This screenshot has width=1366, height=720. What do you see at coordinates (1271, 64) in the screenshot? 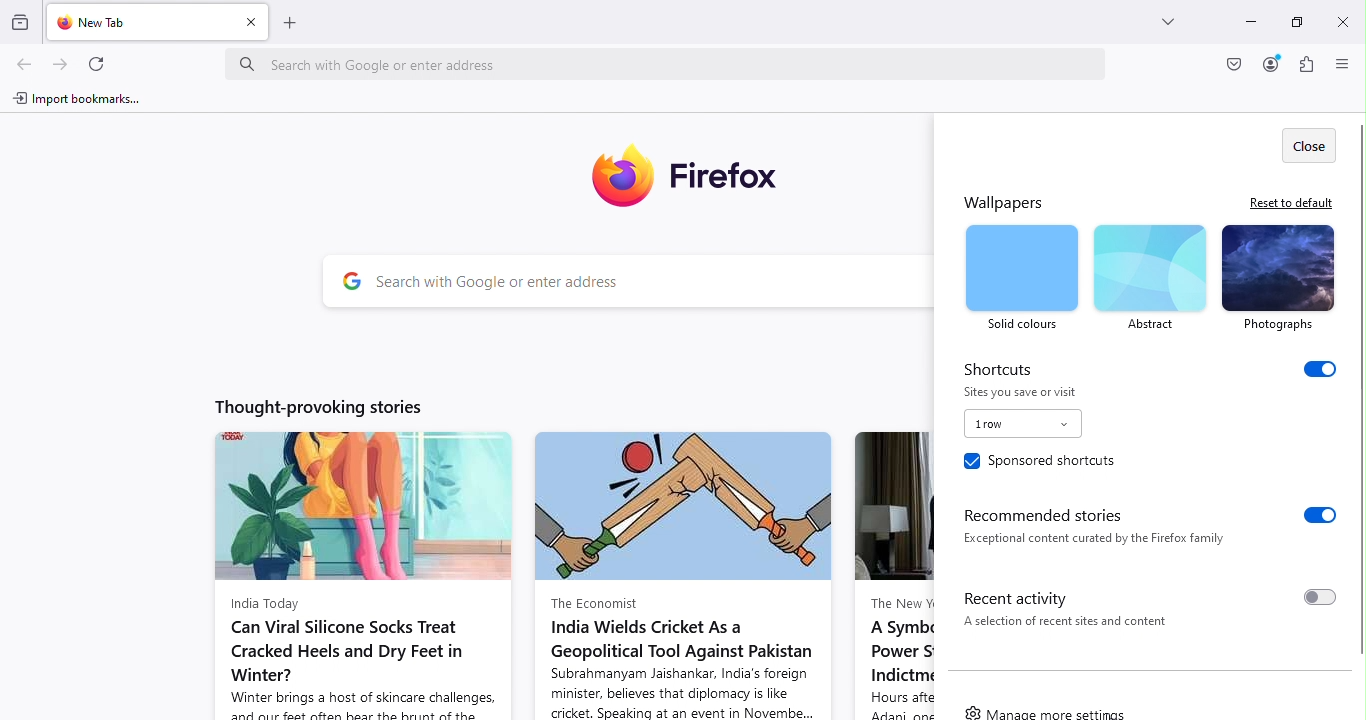
I see `Account` at bounding box center [1271, 64].